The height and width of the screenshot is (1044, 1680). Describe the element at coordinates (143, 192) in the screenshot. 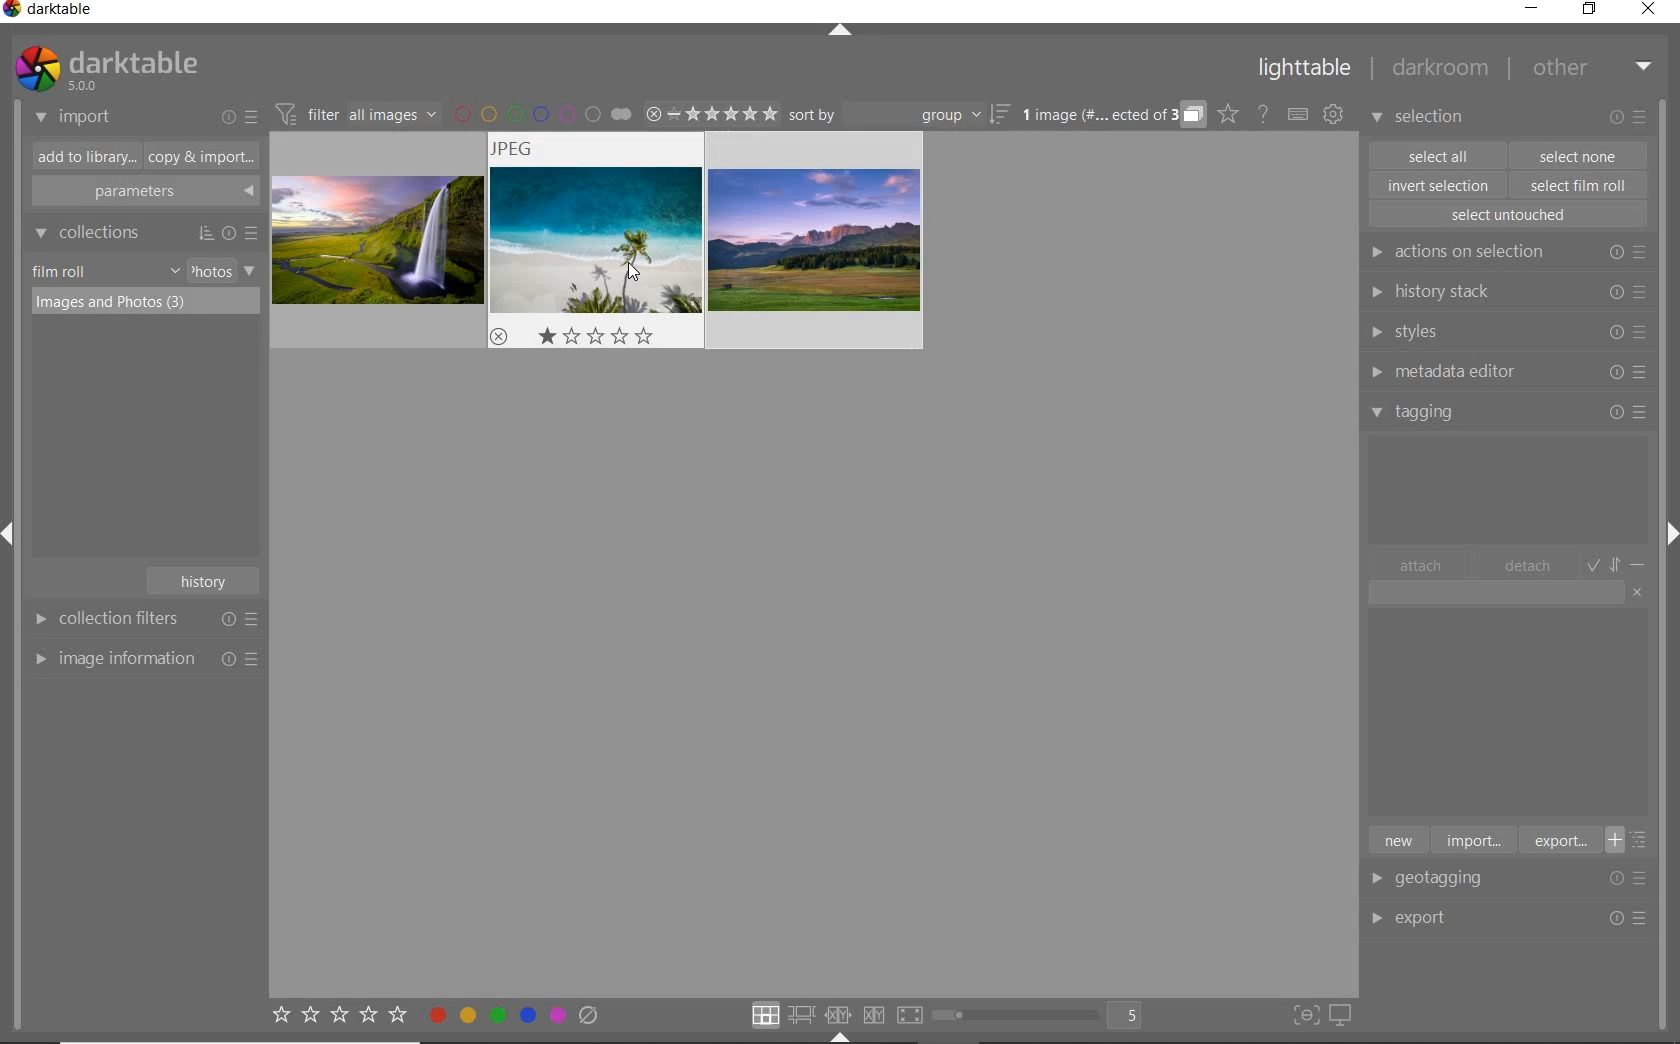

I see `parameters` at that location.